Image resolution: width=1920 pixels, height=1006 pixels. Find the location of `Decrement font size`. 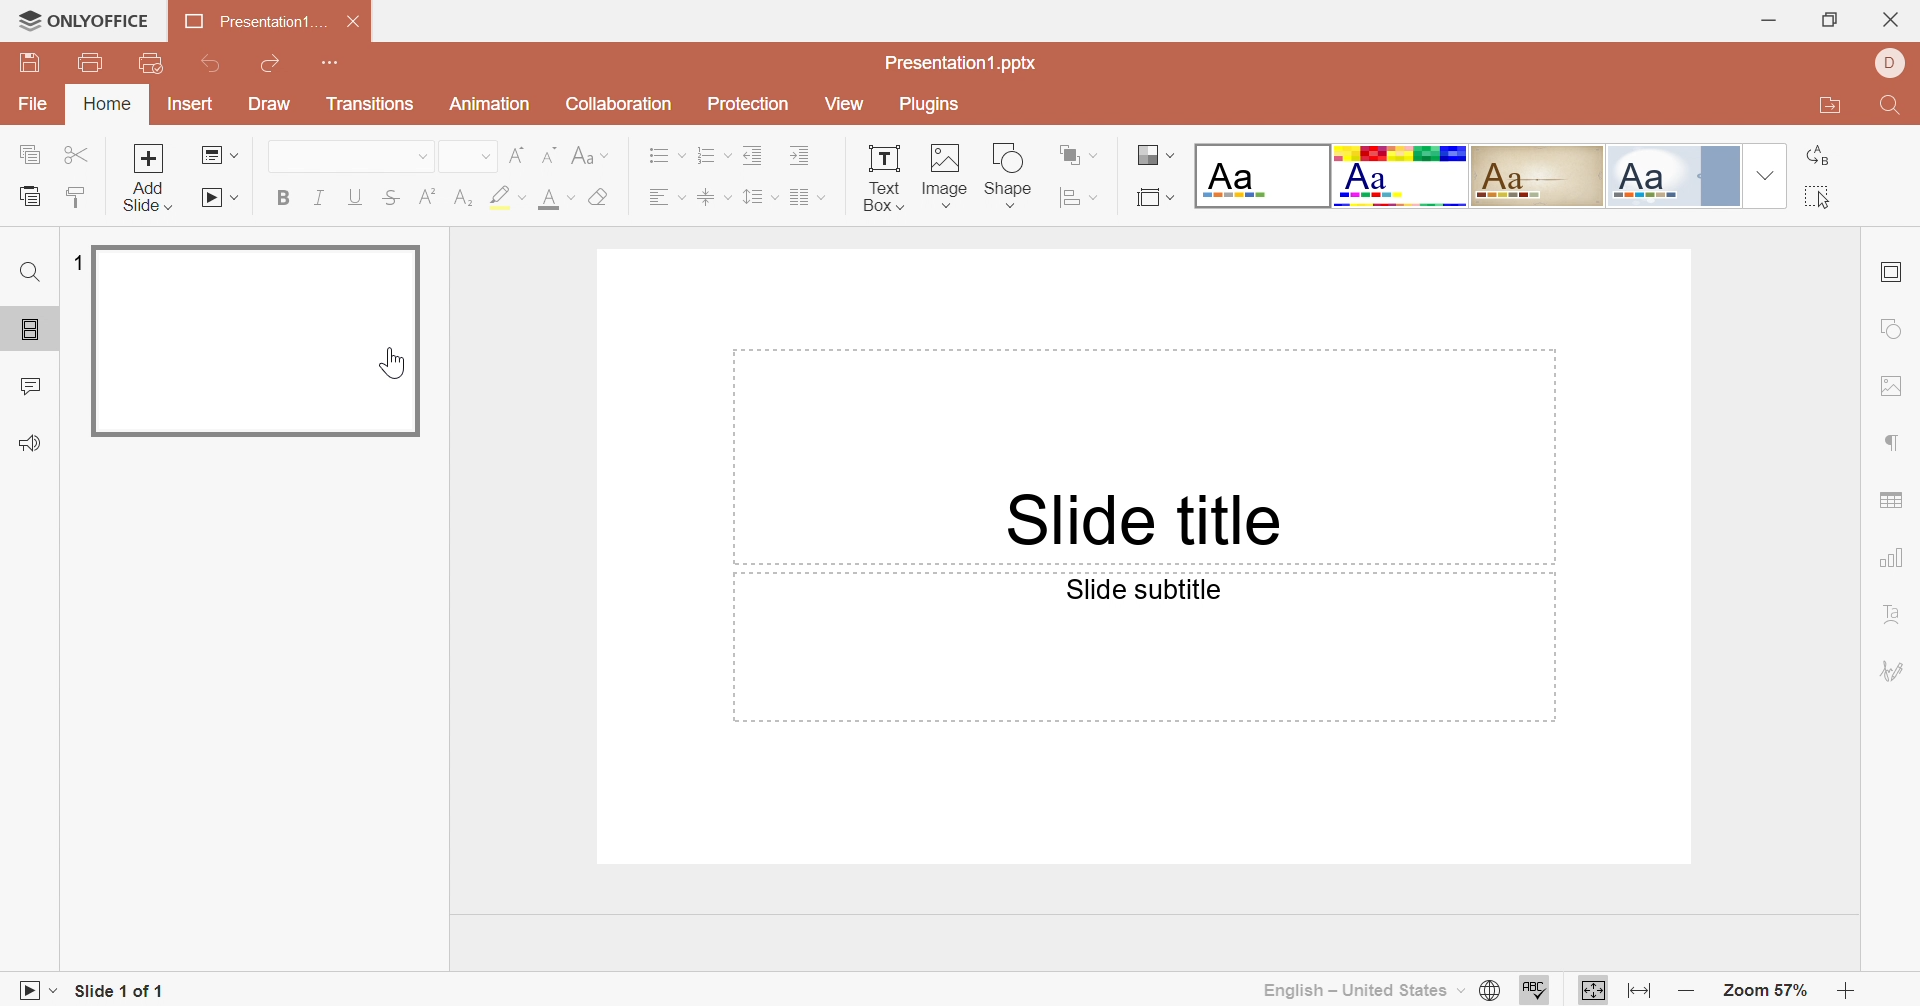

Decrement font size is located at coordinates (549, 153).